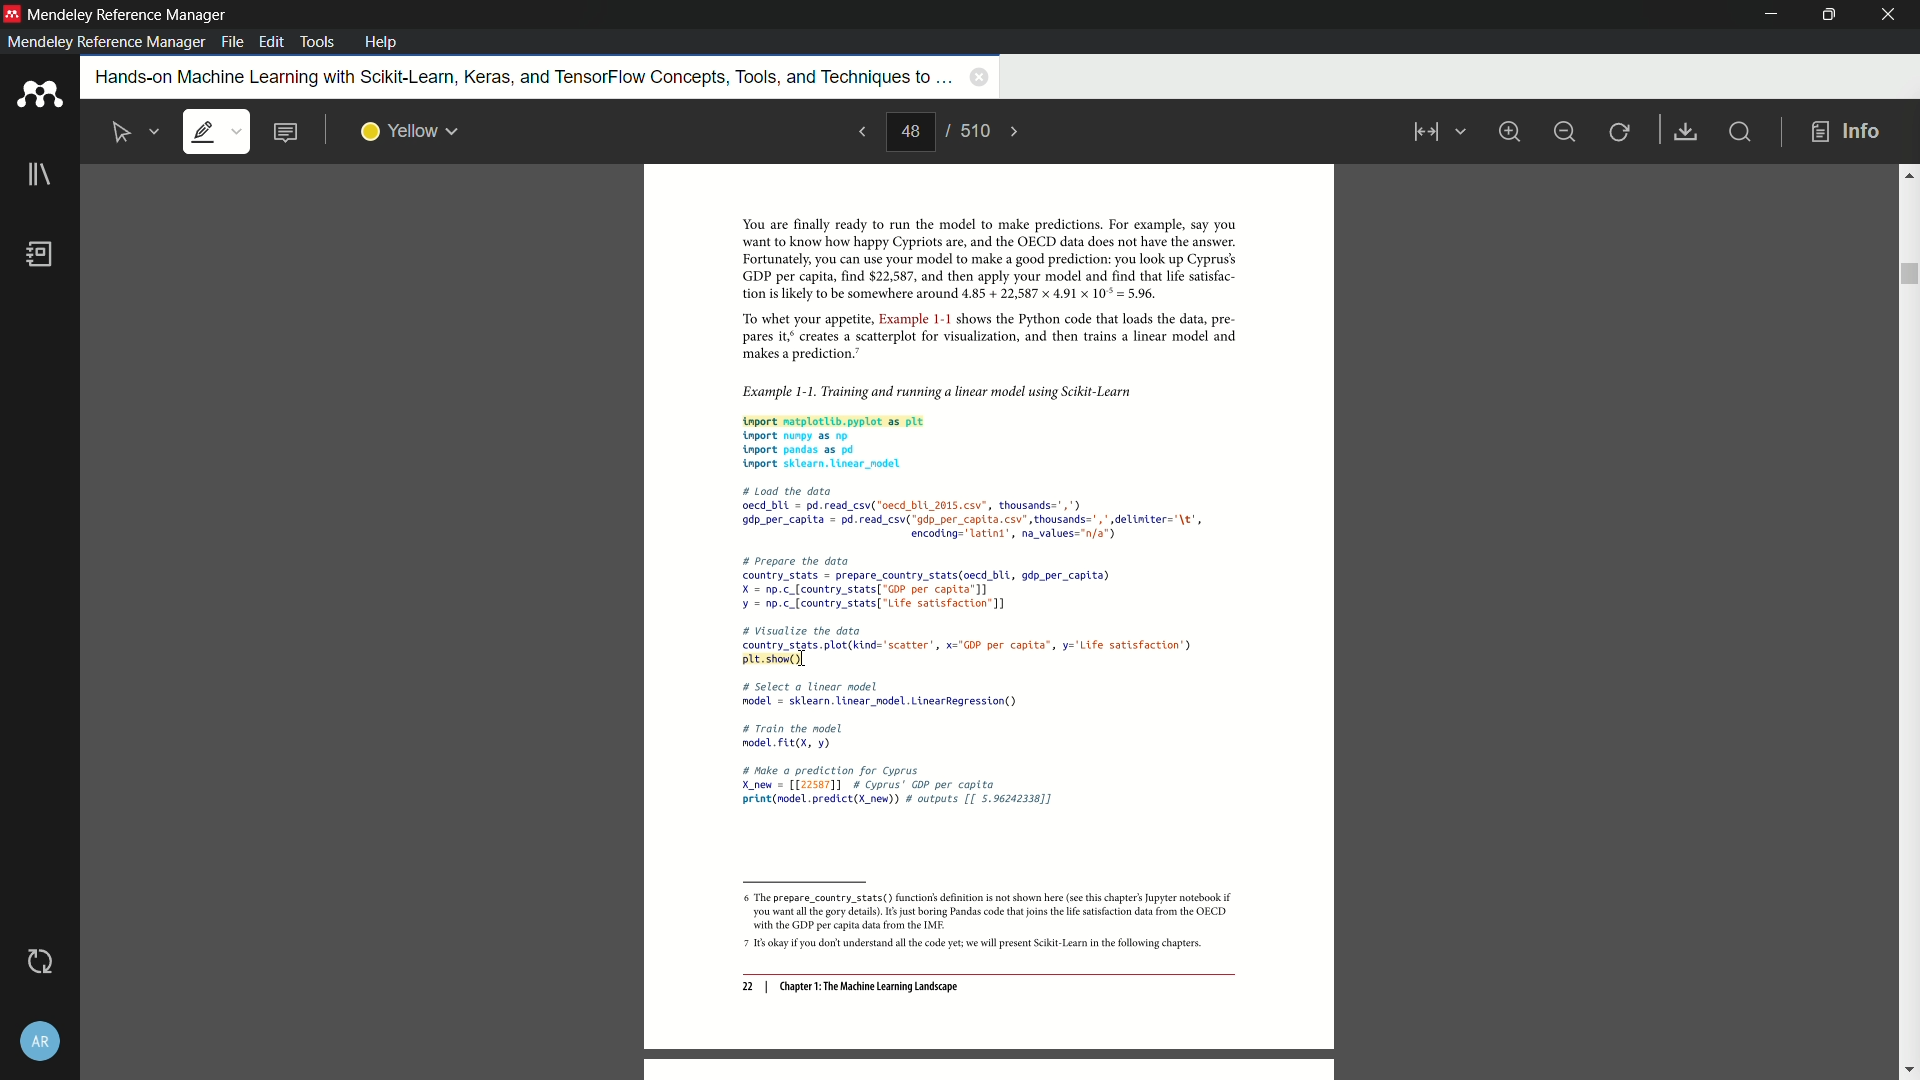  I want to click on help menu, so click(381, 42).